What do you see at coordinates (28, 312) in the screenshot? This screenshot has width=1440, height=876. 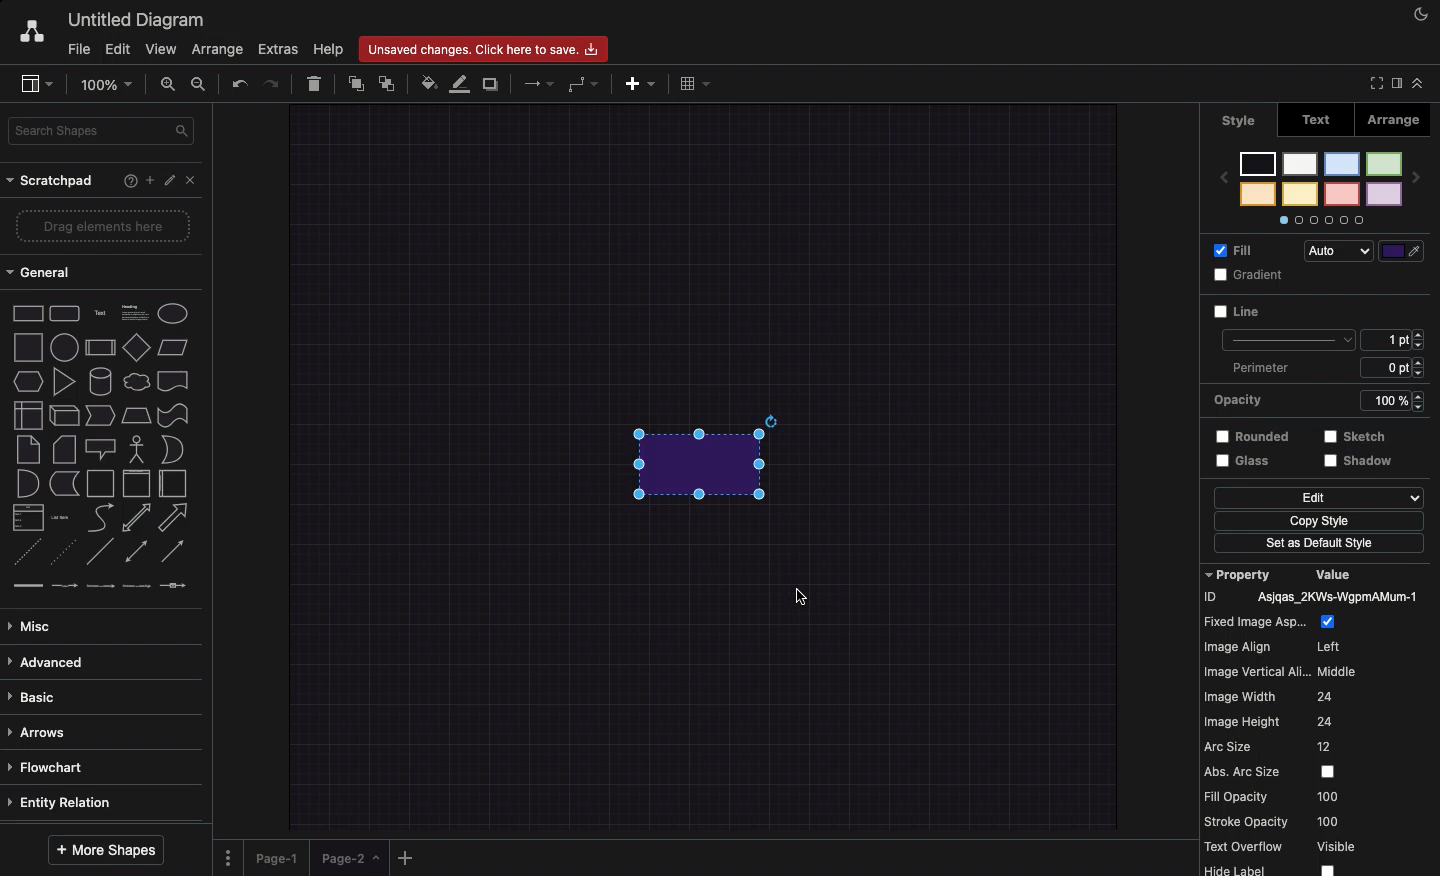 I see `rectangle` at bounding box center [28, 312].